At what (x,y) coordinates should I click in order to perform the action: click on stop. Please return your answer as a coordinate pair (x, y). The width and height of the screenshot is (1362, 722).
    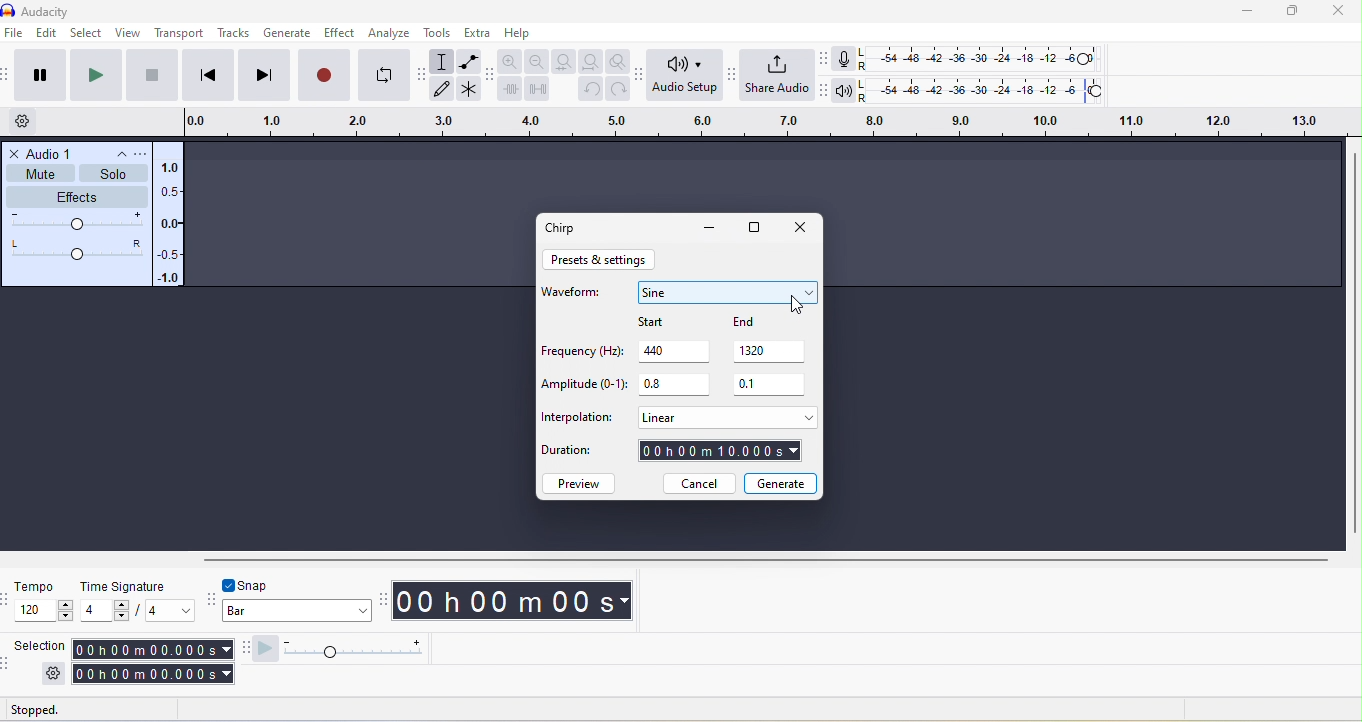
    Looking at the image, I should click on (153, 76).